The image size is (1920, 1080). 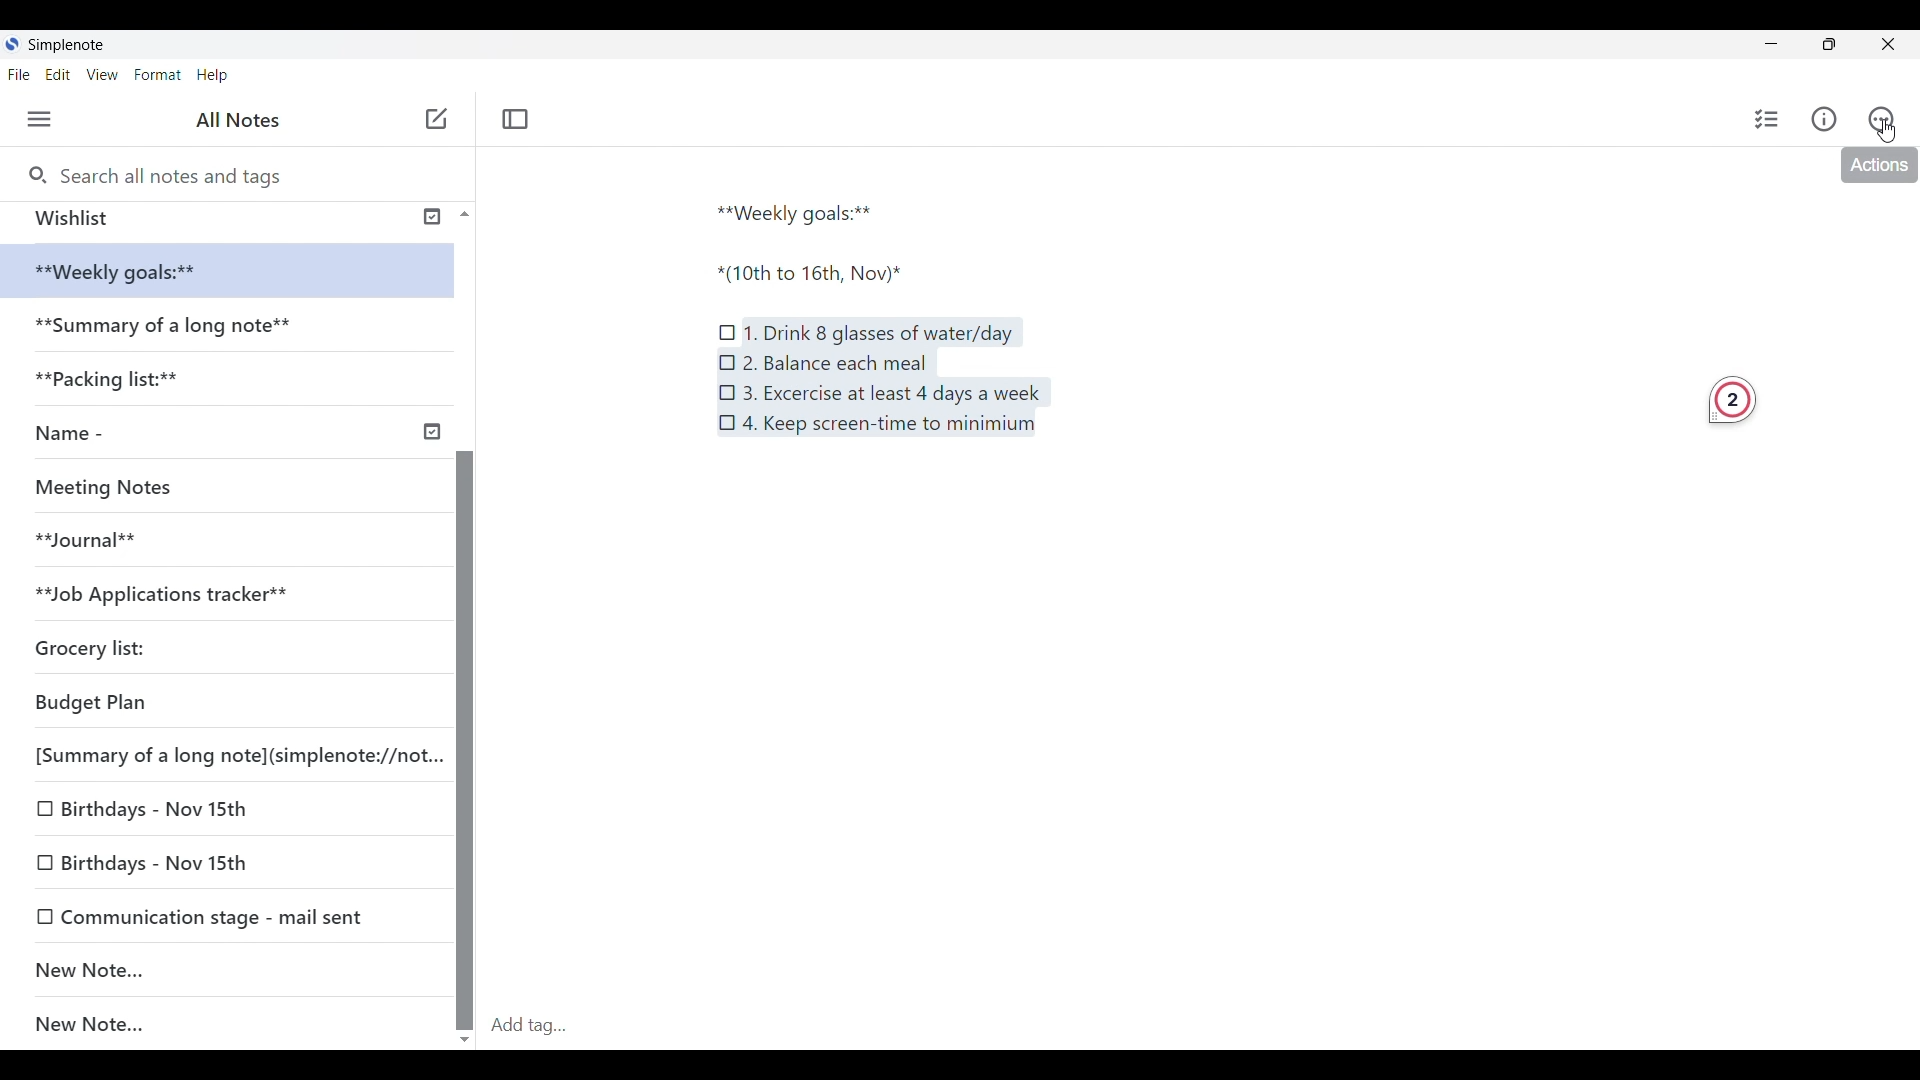 What do you see at coordinates (881, 332) in the screenshot?
I see `1. Drink 8 glasses of water/day` at bounding box center [881, 332].